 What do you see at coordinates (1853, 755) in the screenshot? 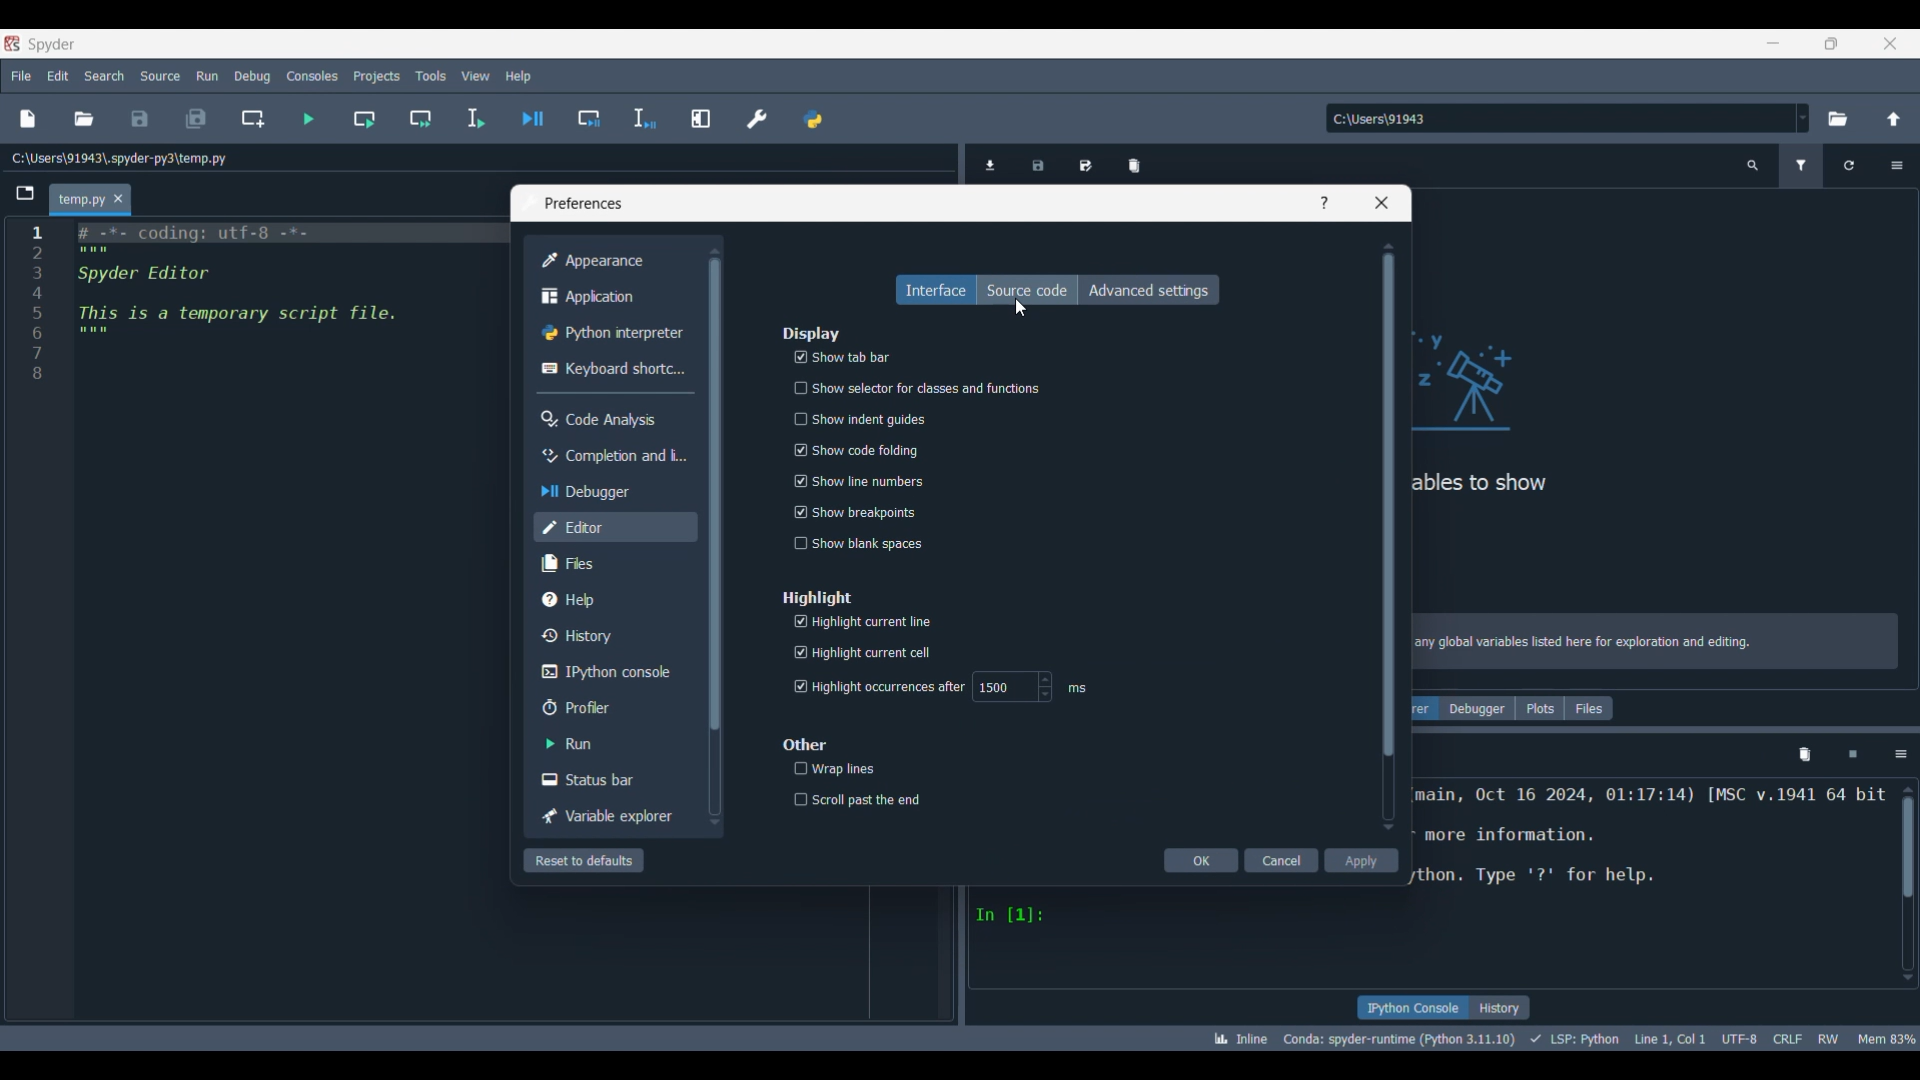
I see `Interrupt kernel` at bounding box center [1853, 755].